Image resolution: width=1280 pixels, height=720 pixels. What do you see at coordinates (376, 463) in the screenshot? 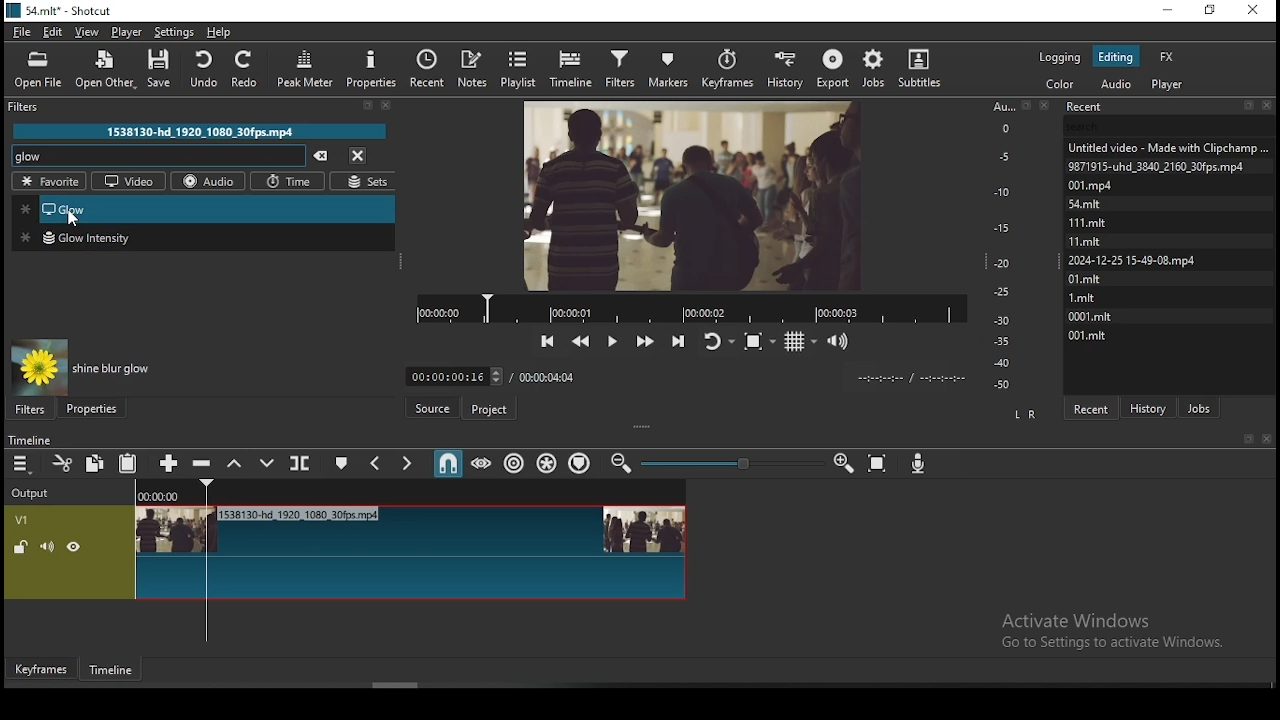
I see `previous marker` at bounding box center [376, 463].